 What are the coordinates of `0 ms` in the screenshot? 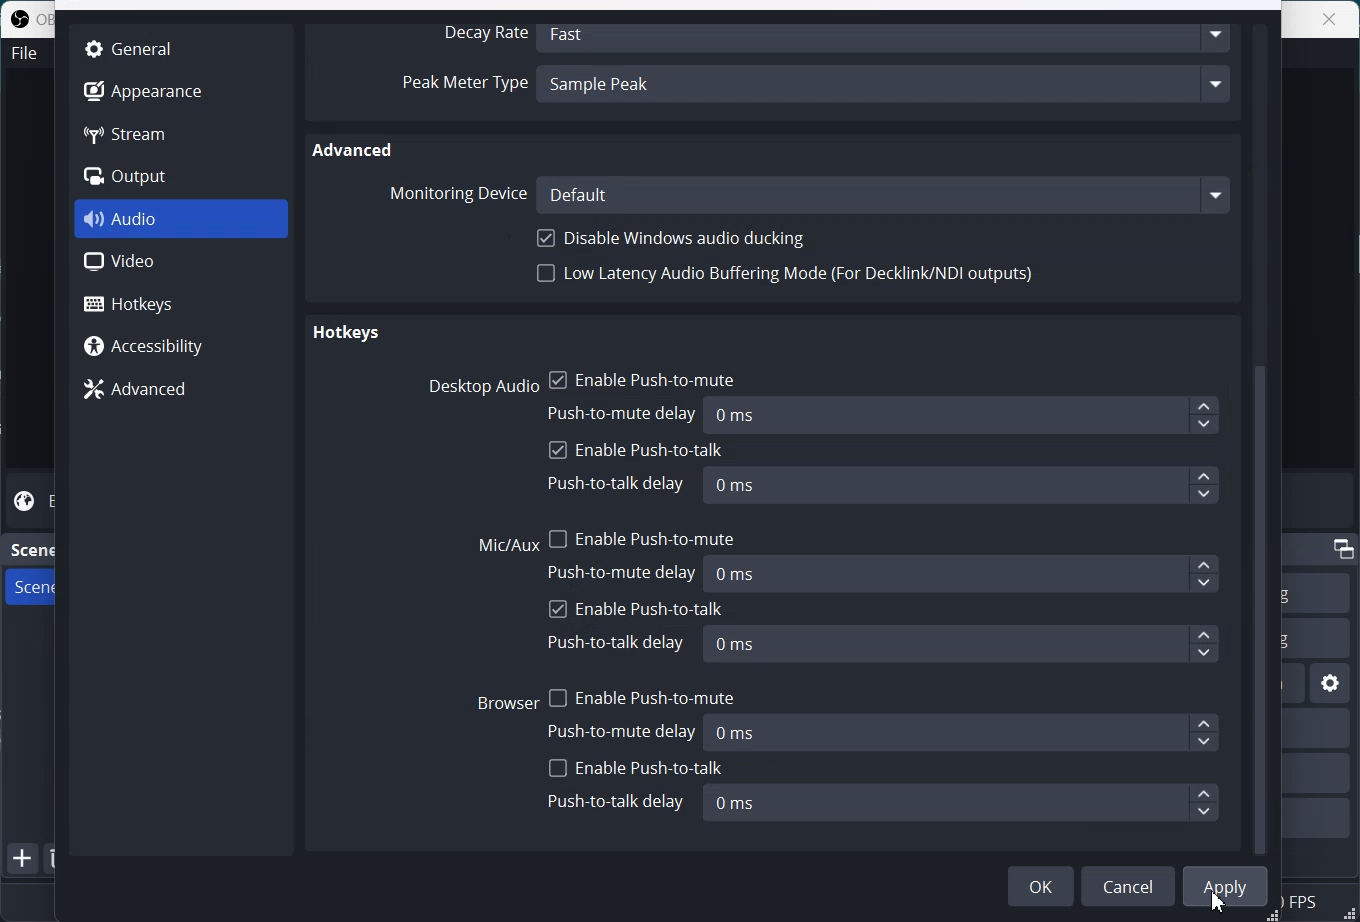 It's located at (960, 803).